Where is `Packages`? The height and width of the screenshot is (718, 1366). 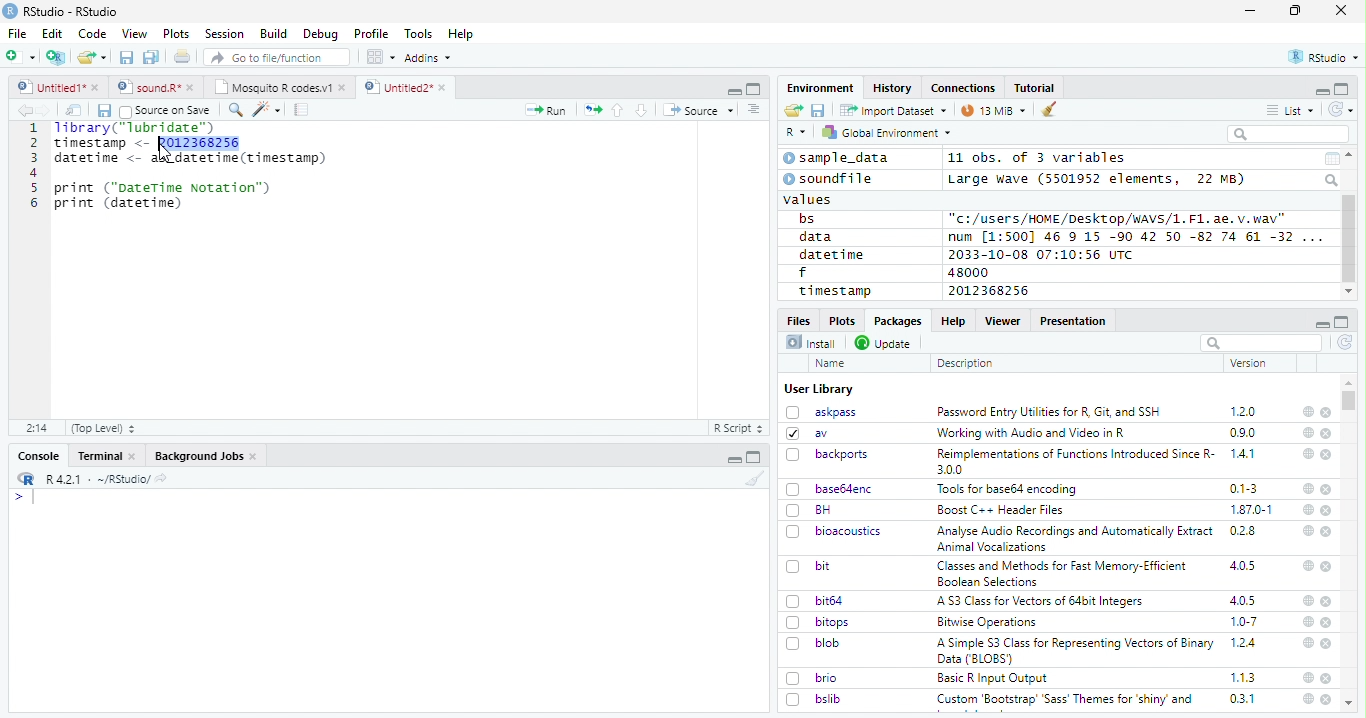 Packages is located at coordinates (896, 321).